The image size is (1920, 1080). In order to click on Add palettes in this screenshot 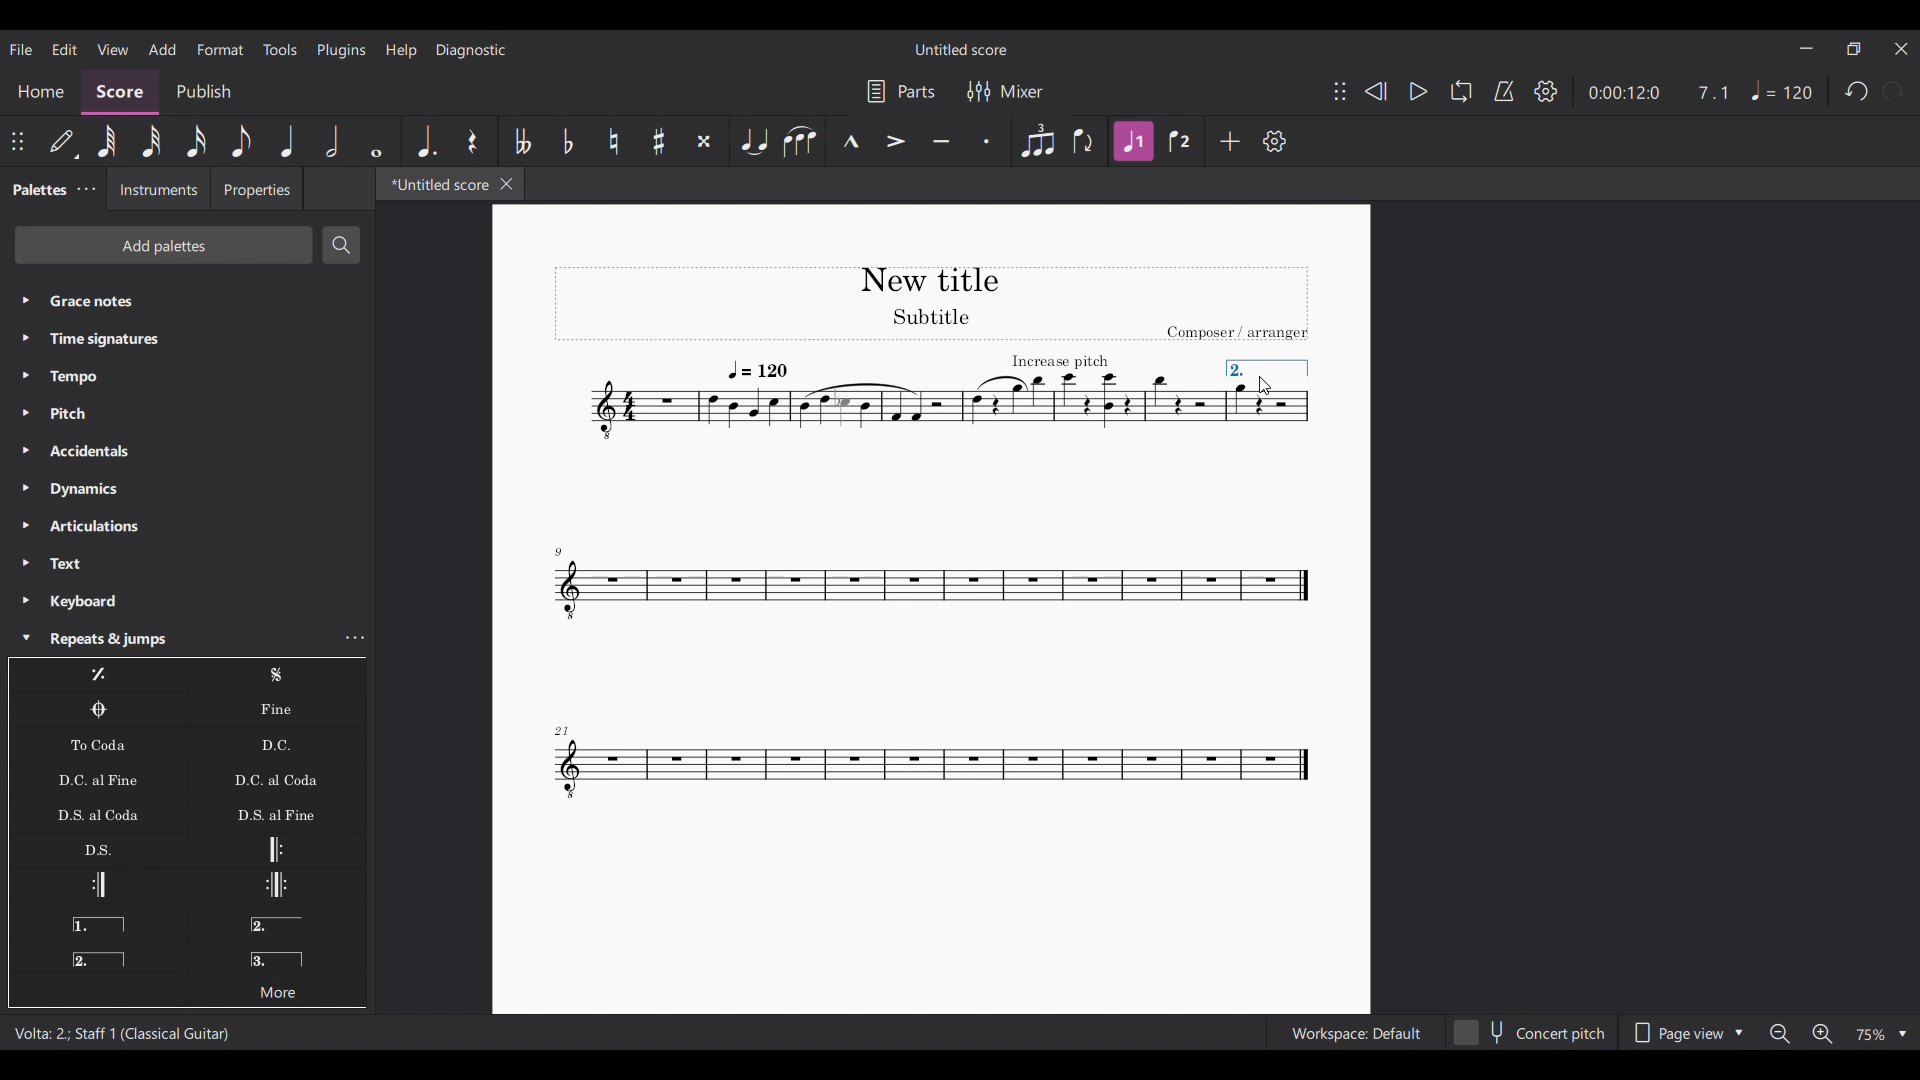, I will do `click(163, 245)`.